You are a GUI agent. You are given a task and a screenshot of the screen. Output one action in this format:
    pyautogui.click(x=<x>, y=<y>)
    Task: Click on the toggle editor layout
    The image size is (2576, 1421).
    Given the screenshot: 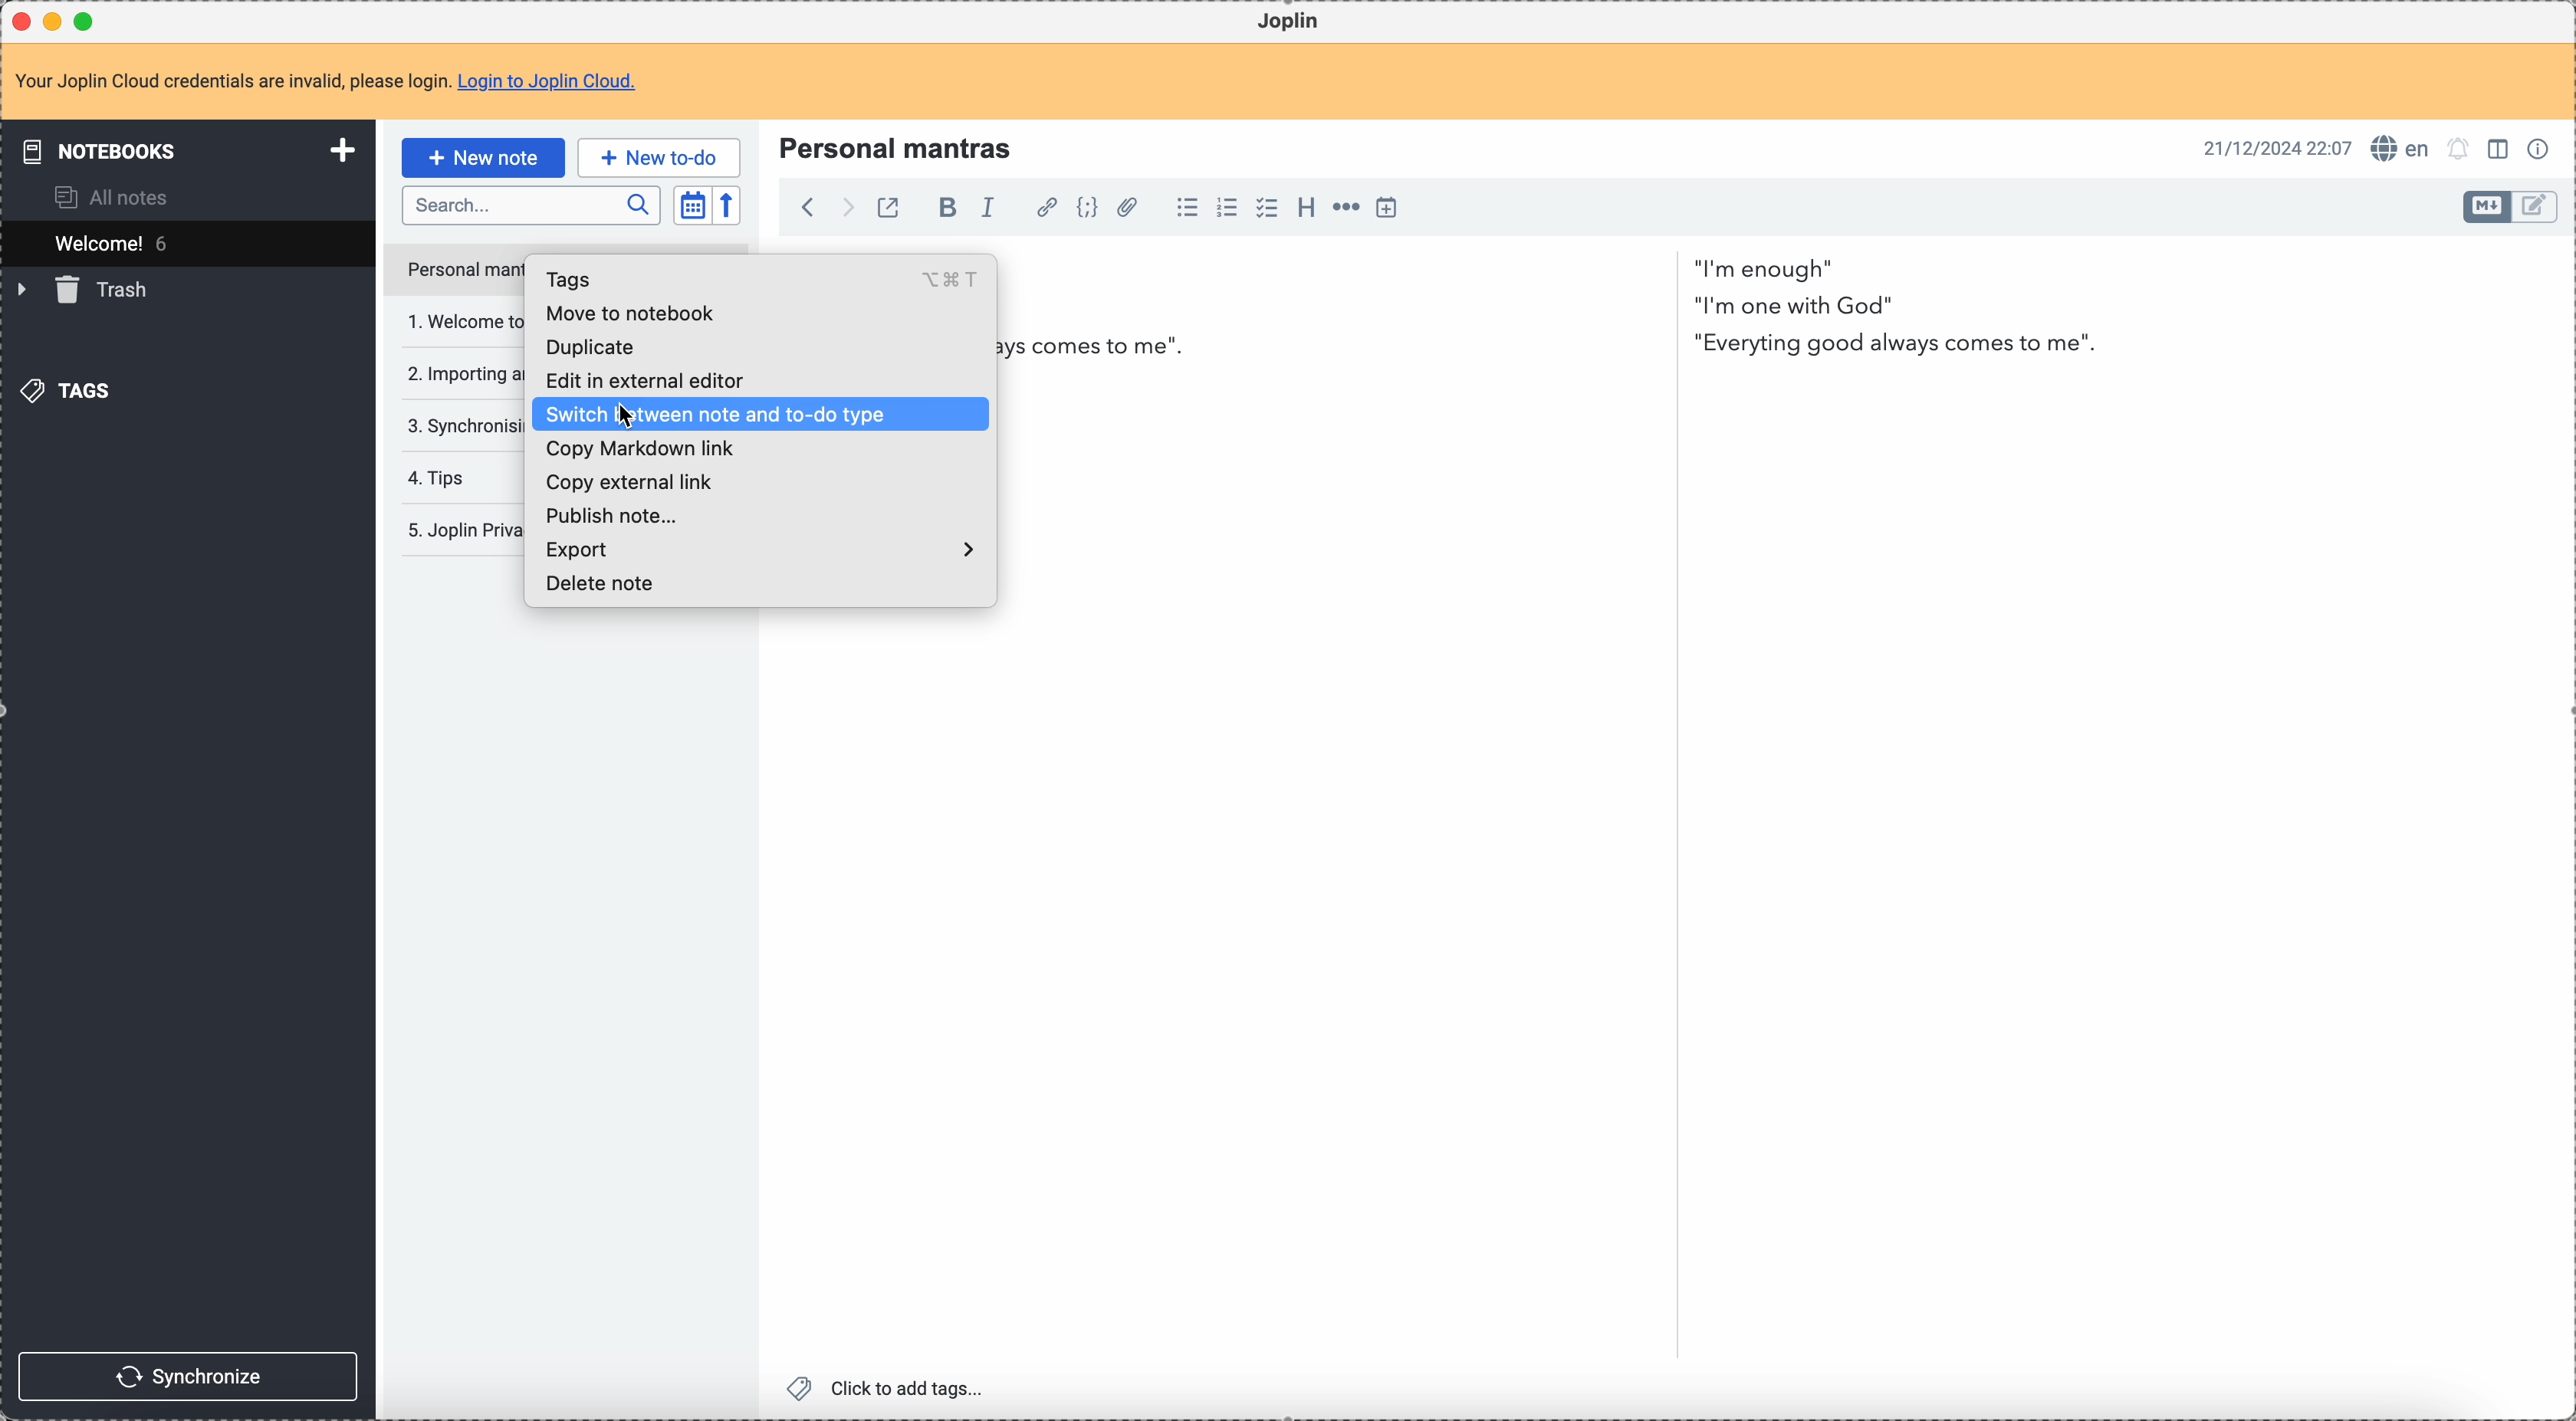 What is the action you would take?
    pyautogui.click(x=2537, y=205)
    